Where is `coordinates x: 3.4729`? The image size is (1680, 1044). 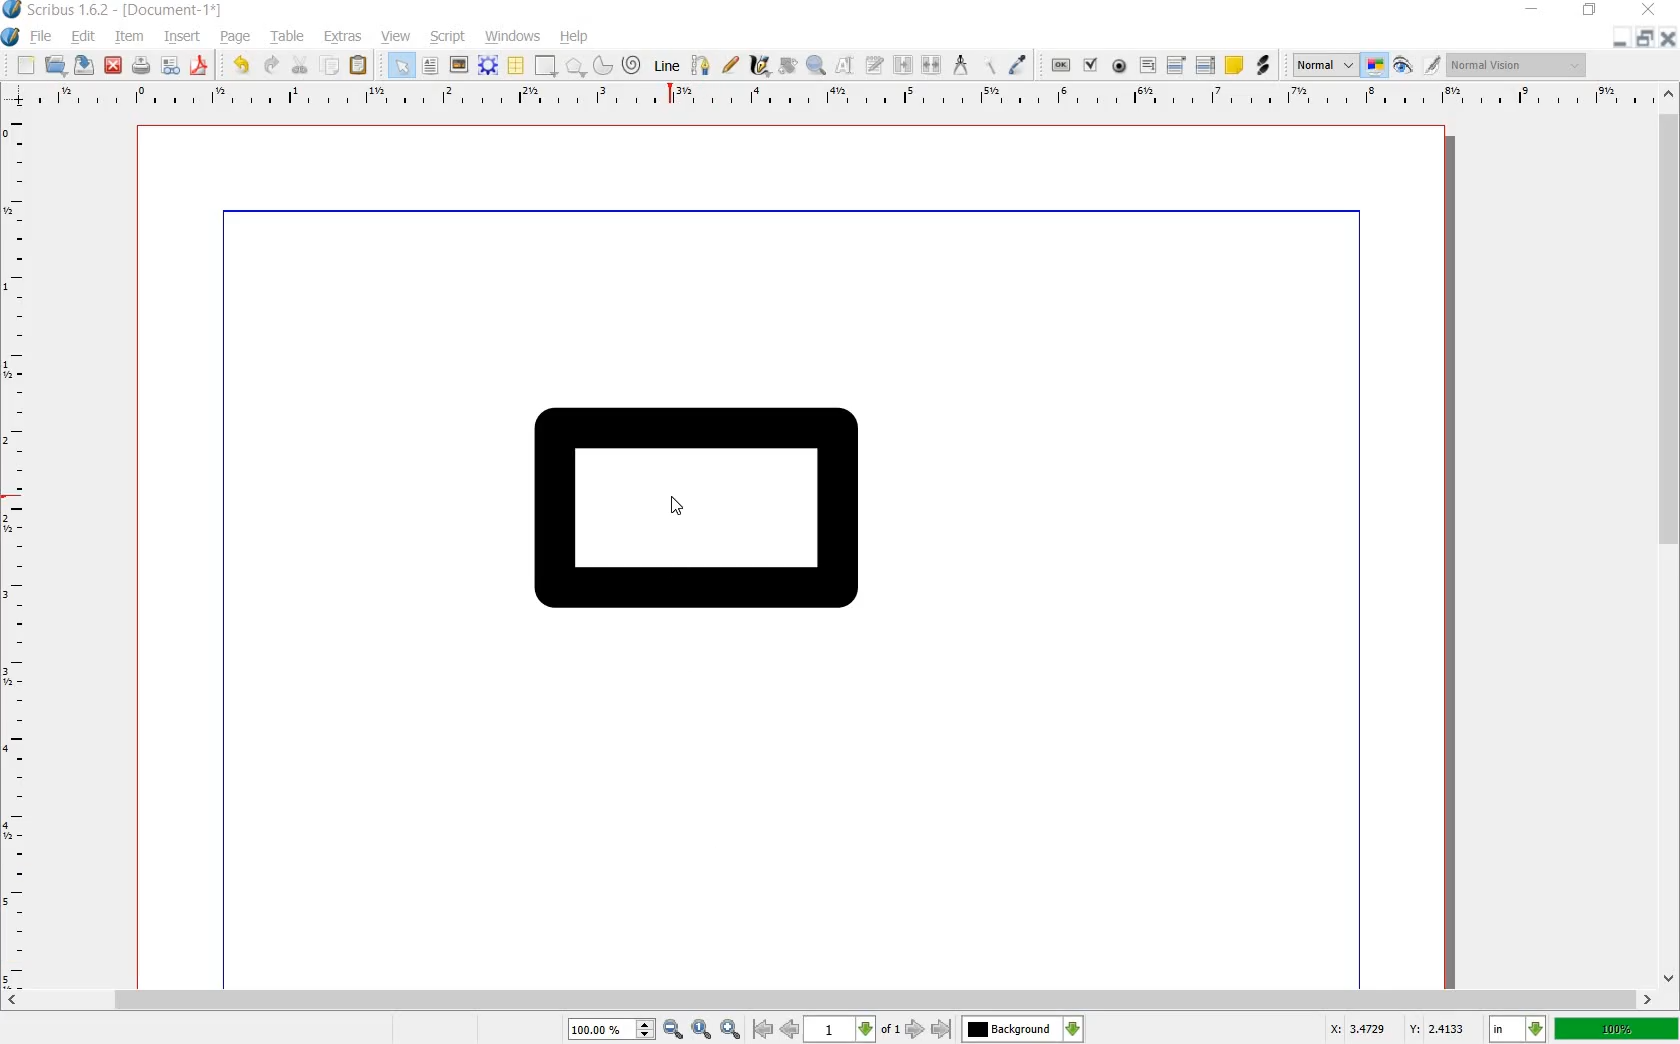
coordinates x: 3.4729 is located at coordinates (1346, 1028).